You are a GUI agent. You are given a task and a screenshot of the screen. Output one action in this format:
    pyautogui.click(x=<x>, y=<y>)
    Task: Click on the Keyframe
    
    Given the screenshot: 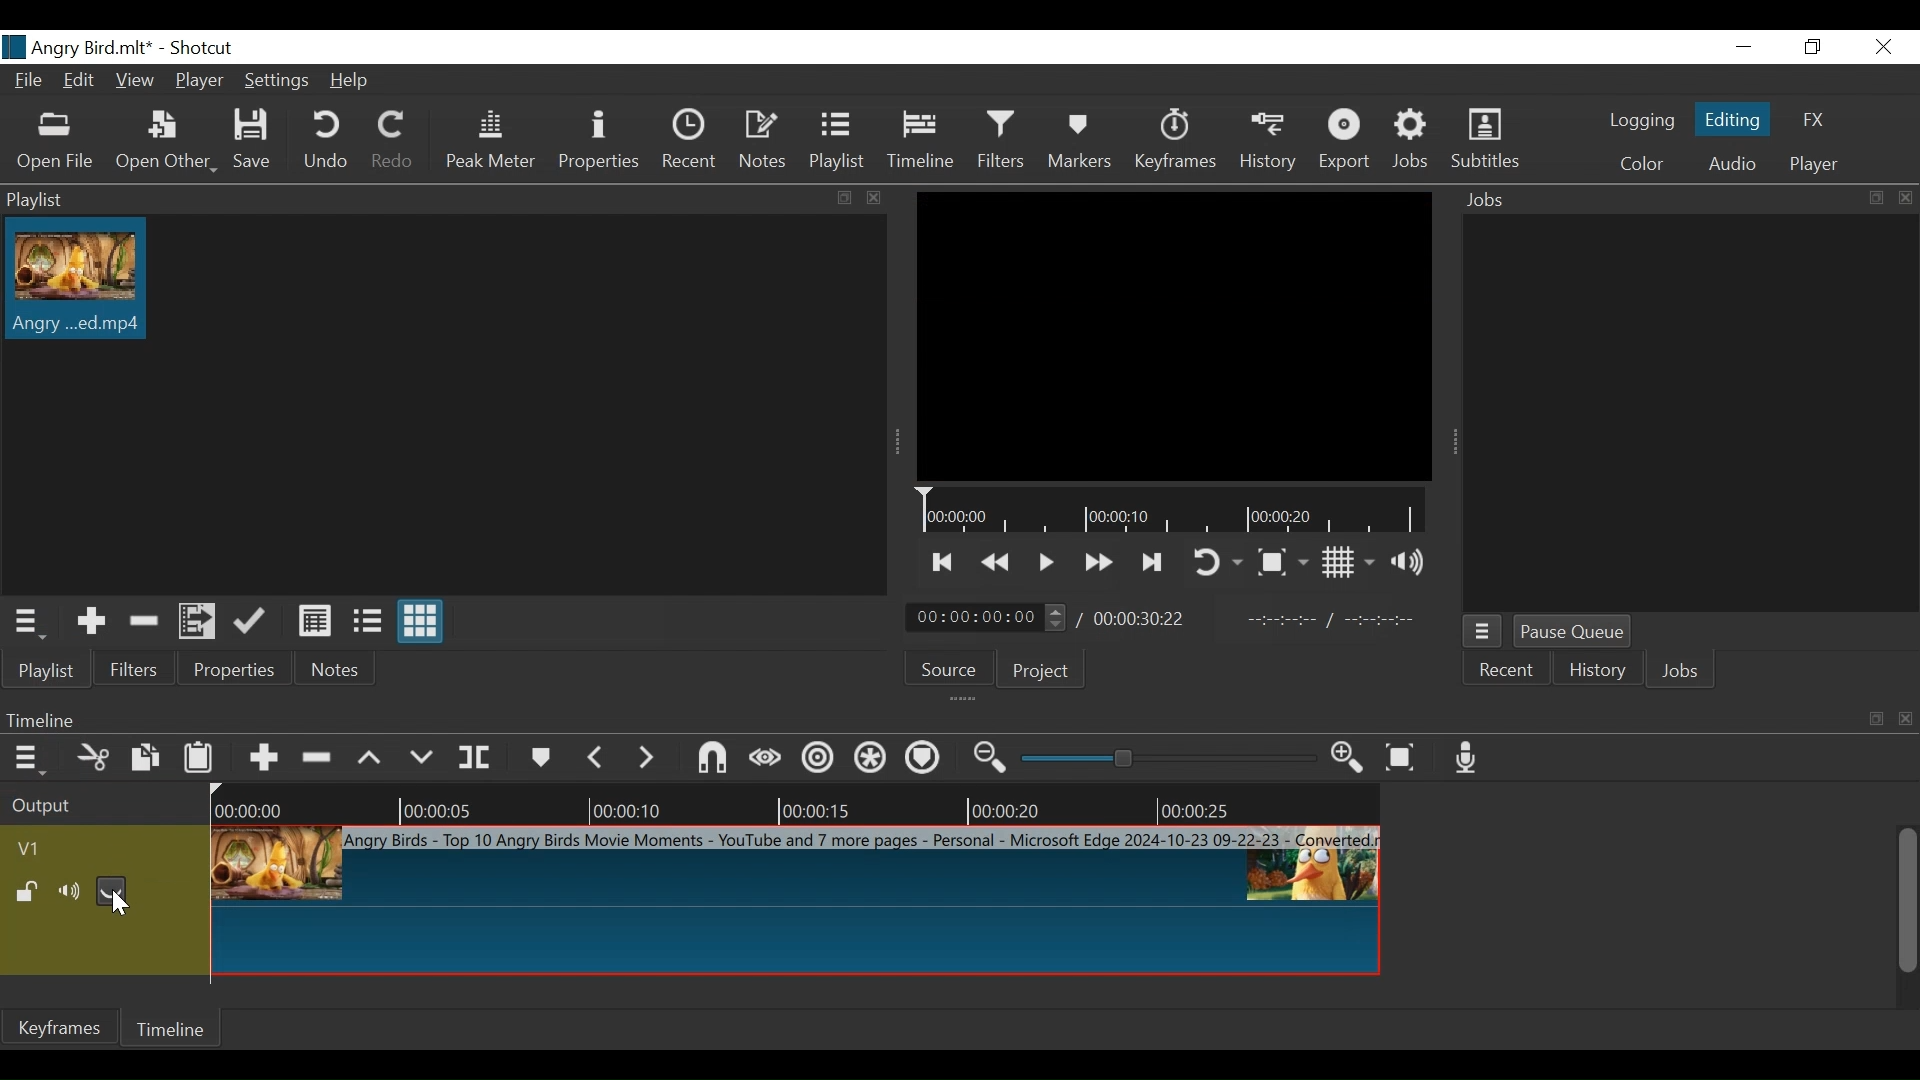 What is the action you would take?
    pyautogui.click(x=58, y=1029)
    